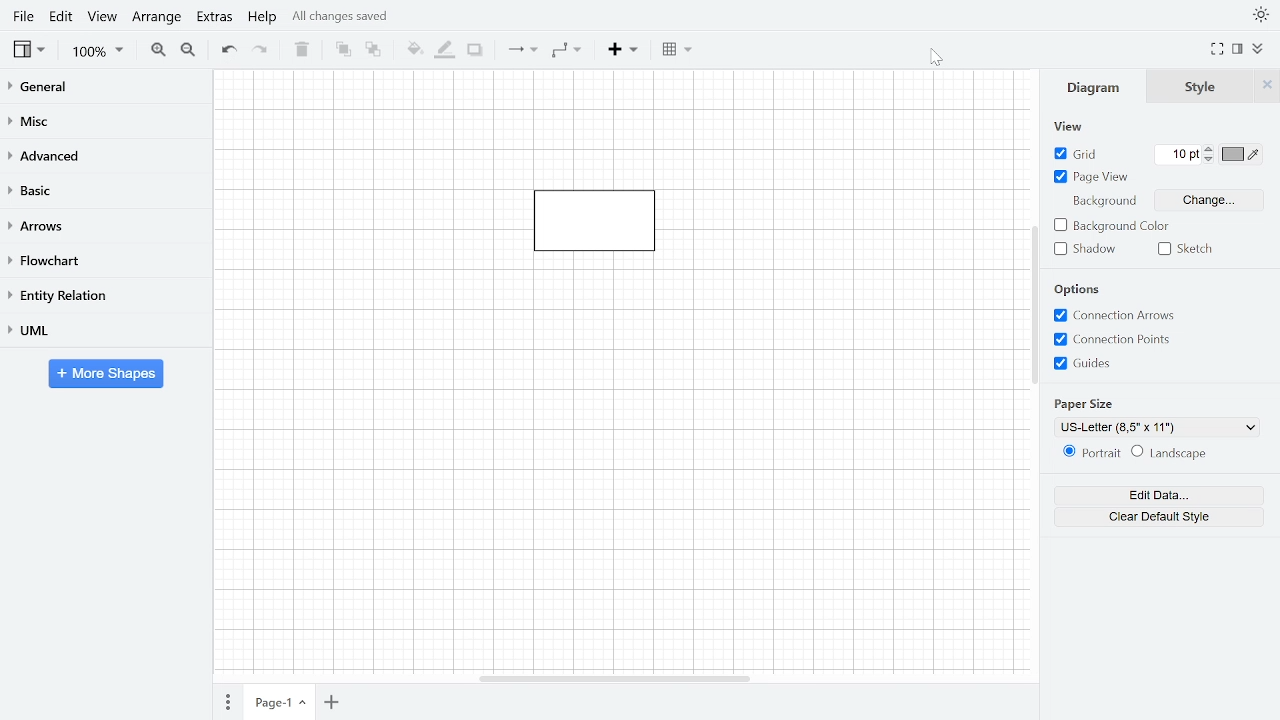  Describe the element at coordinates (262, 19) in the screenshot. I see `Help` at that location.